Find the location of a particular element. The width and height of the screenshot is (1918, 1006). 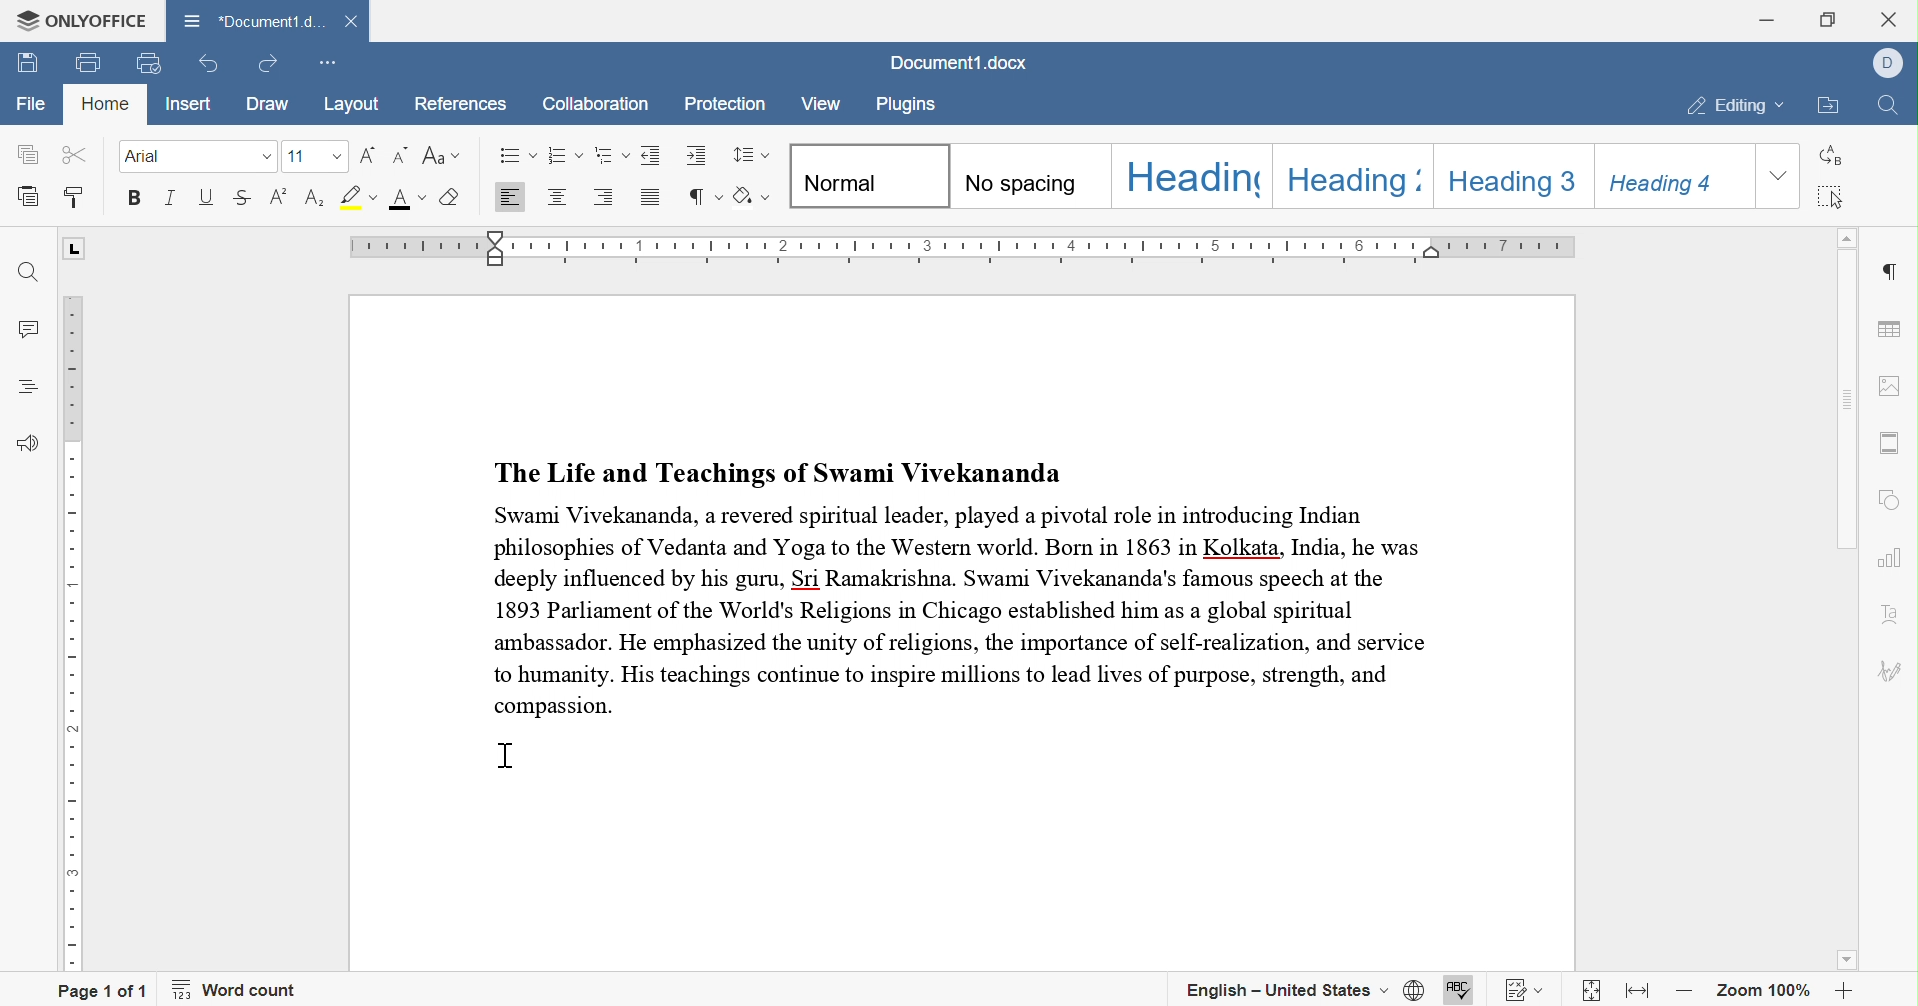

normal is located at coordinates (872, 176).